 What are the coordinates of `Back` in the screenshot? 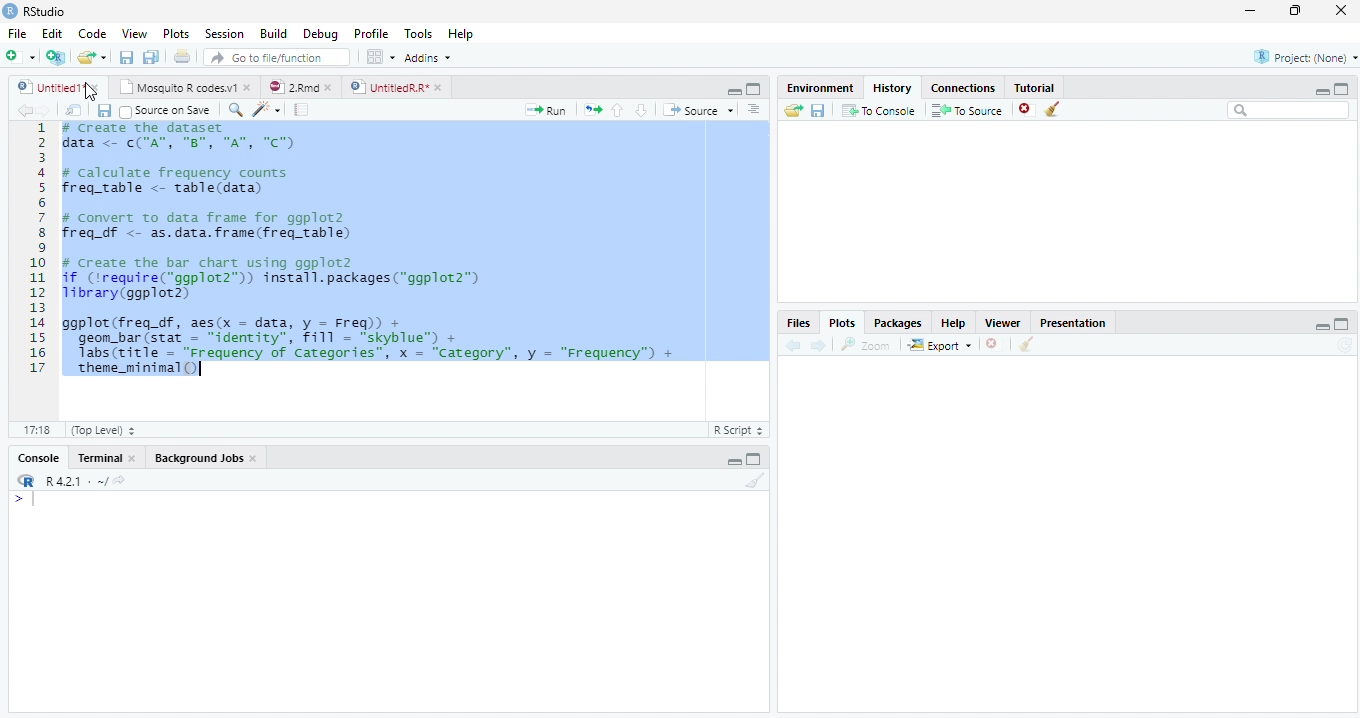 It's located at (795, 345).